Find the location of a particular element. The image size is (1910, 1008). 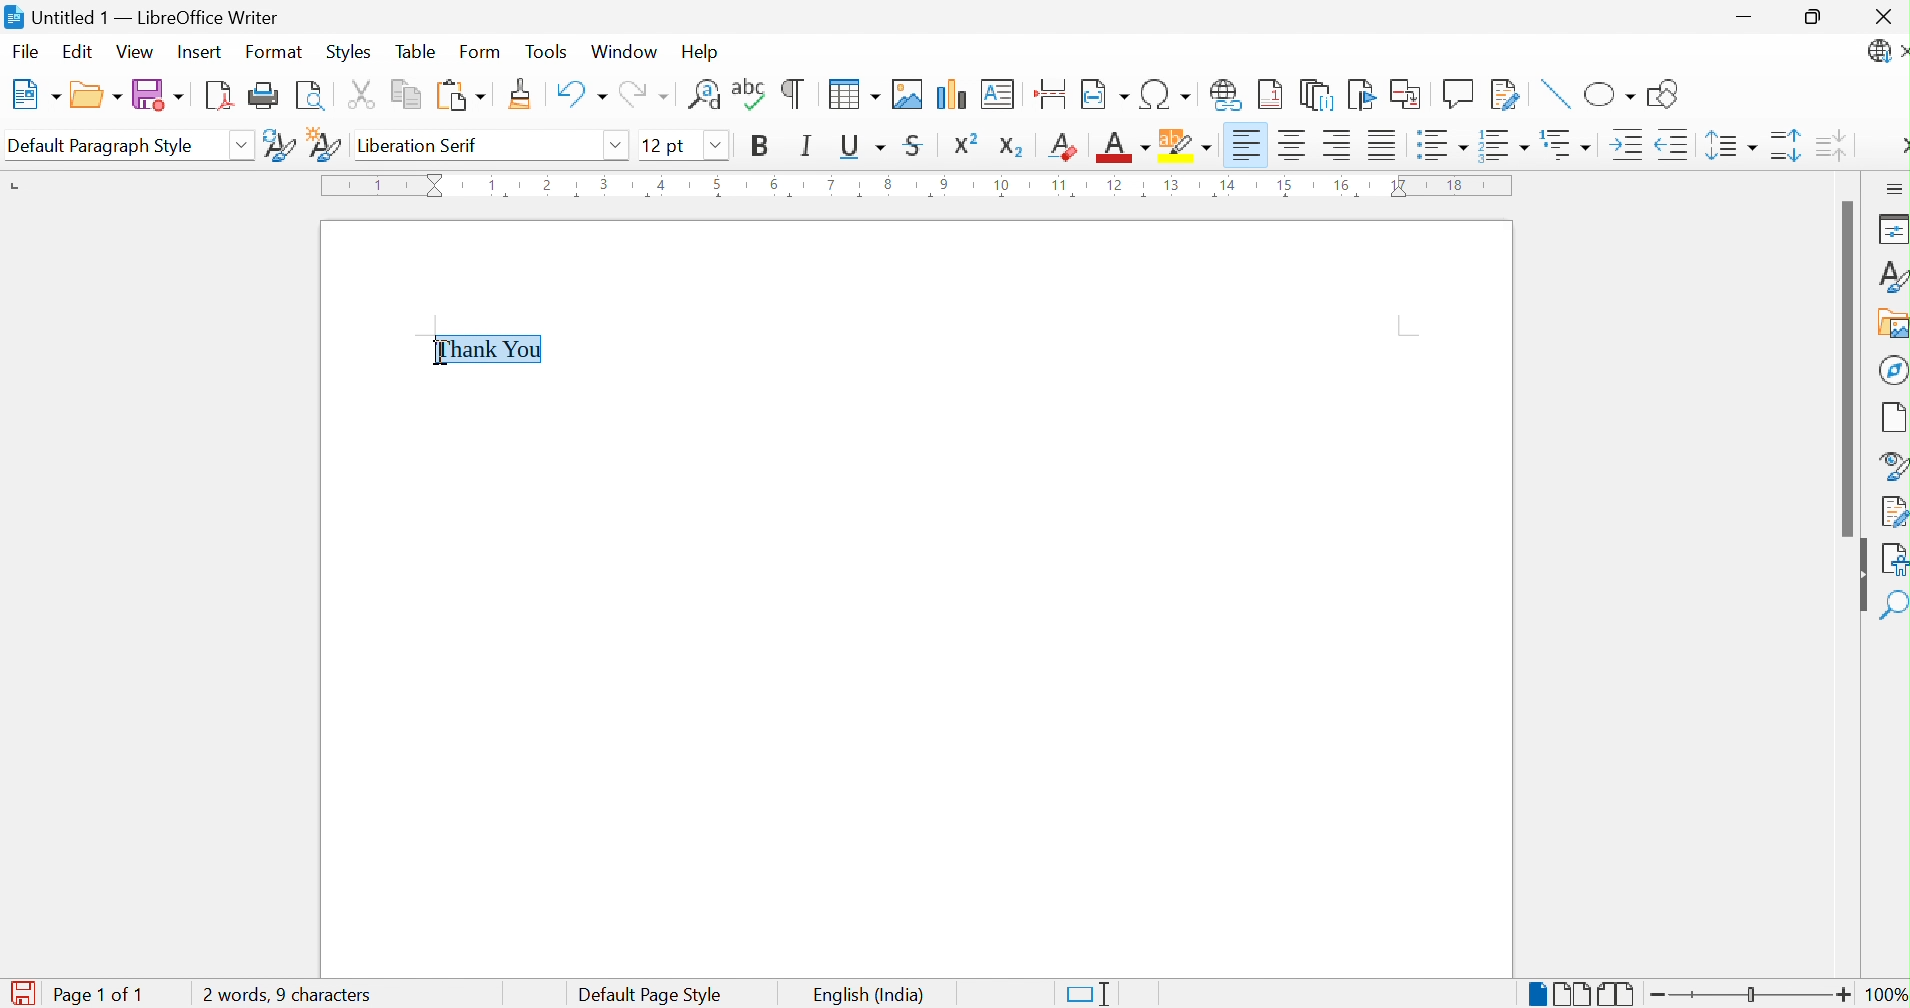

Insert Image is located at coordinates (905, 93).